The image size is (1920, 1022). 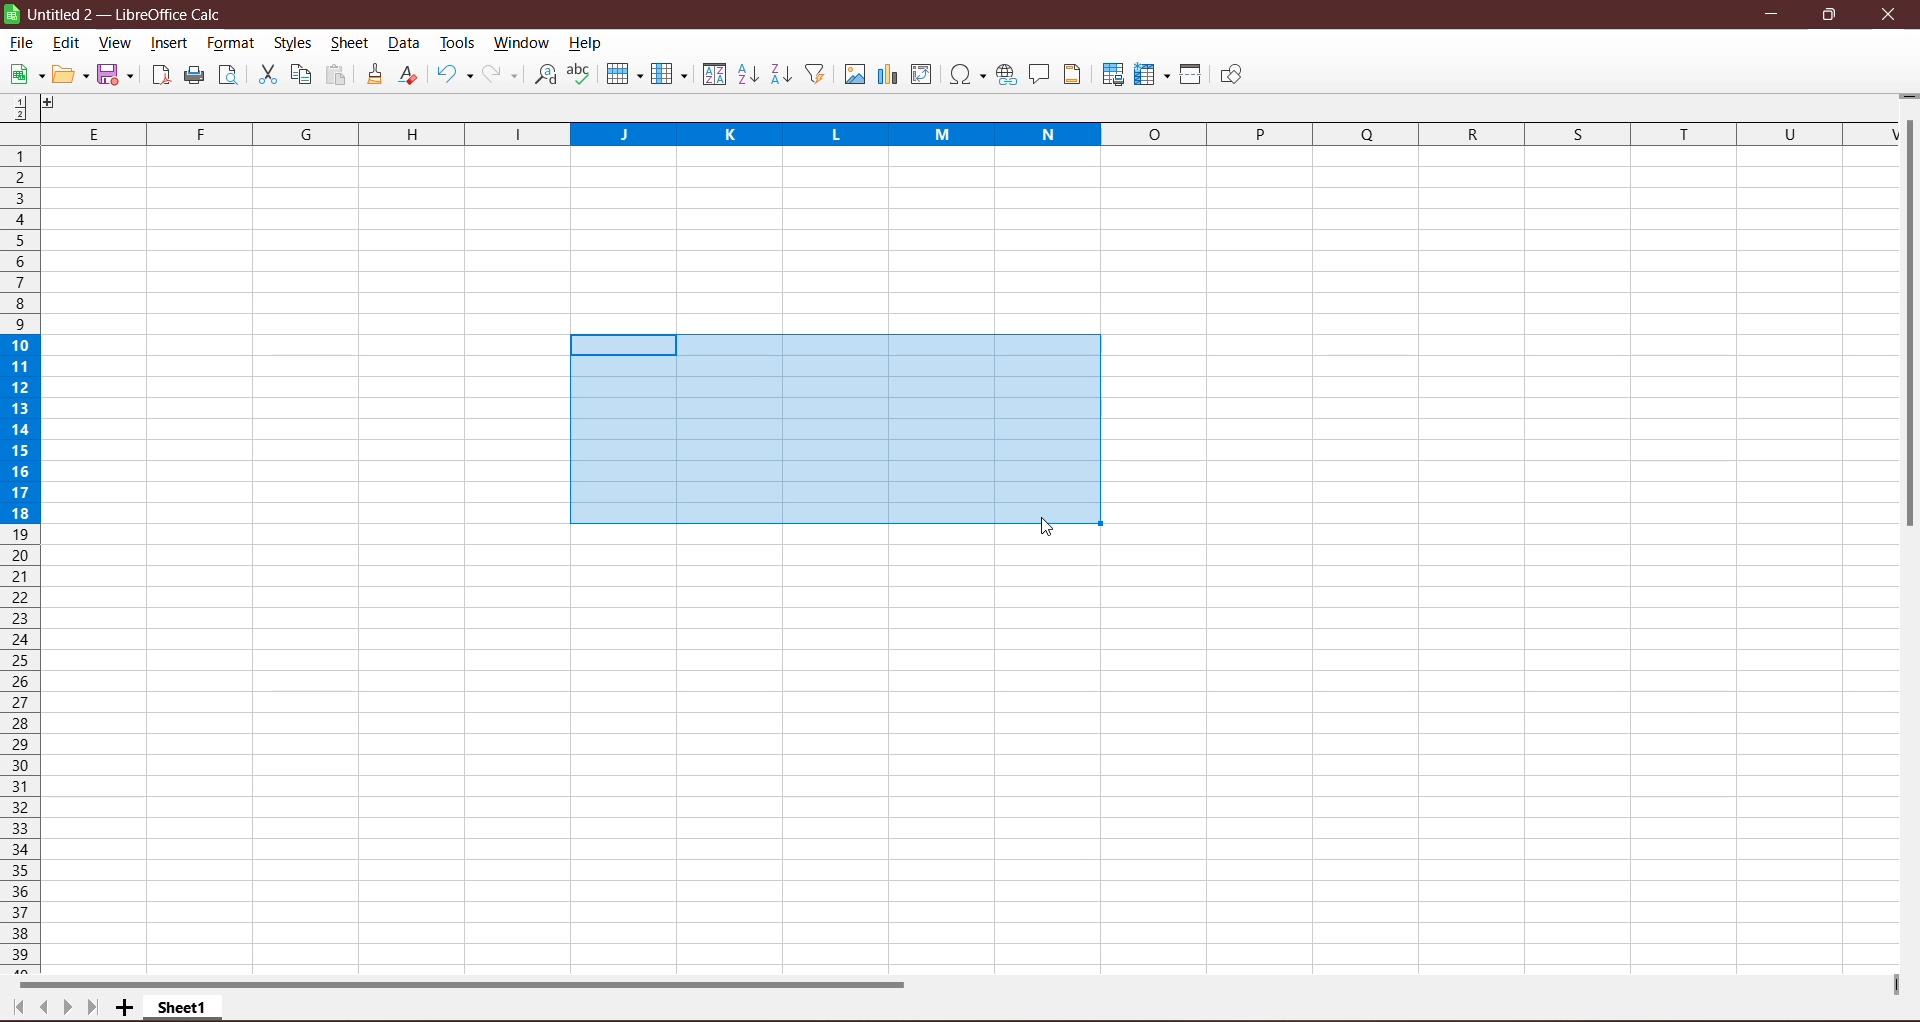 I want to click on Scroll to first page, so click(x=14, y=1008).